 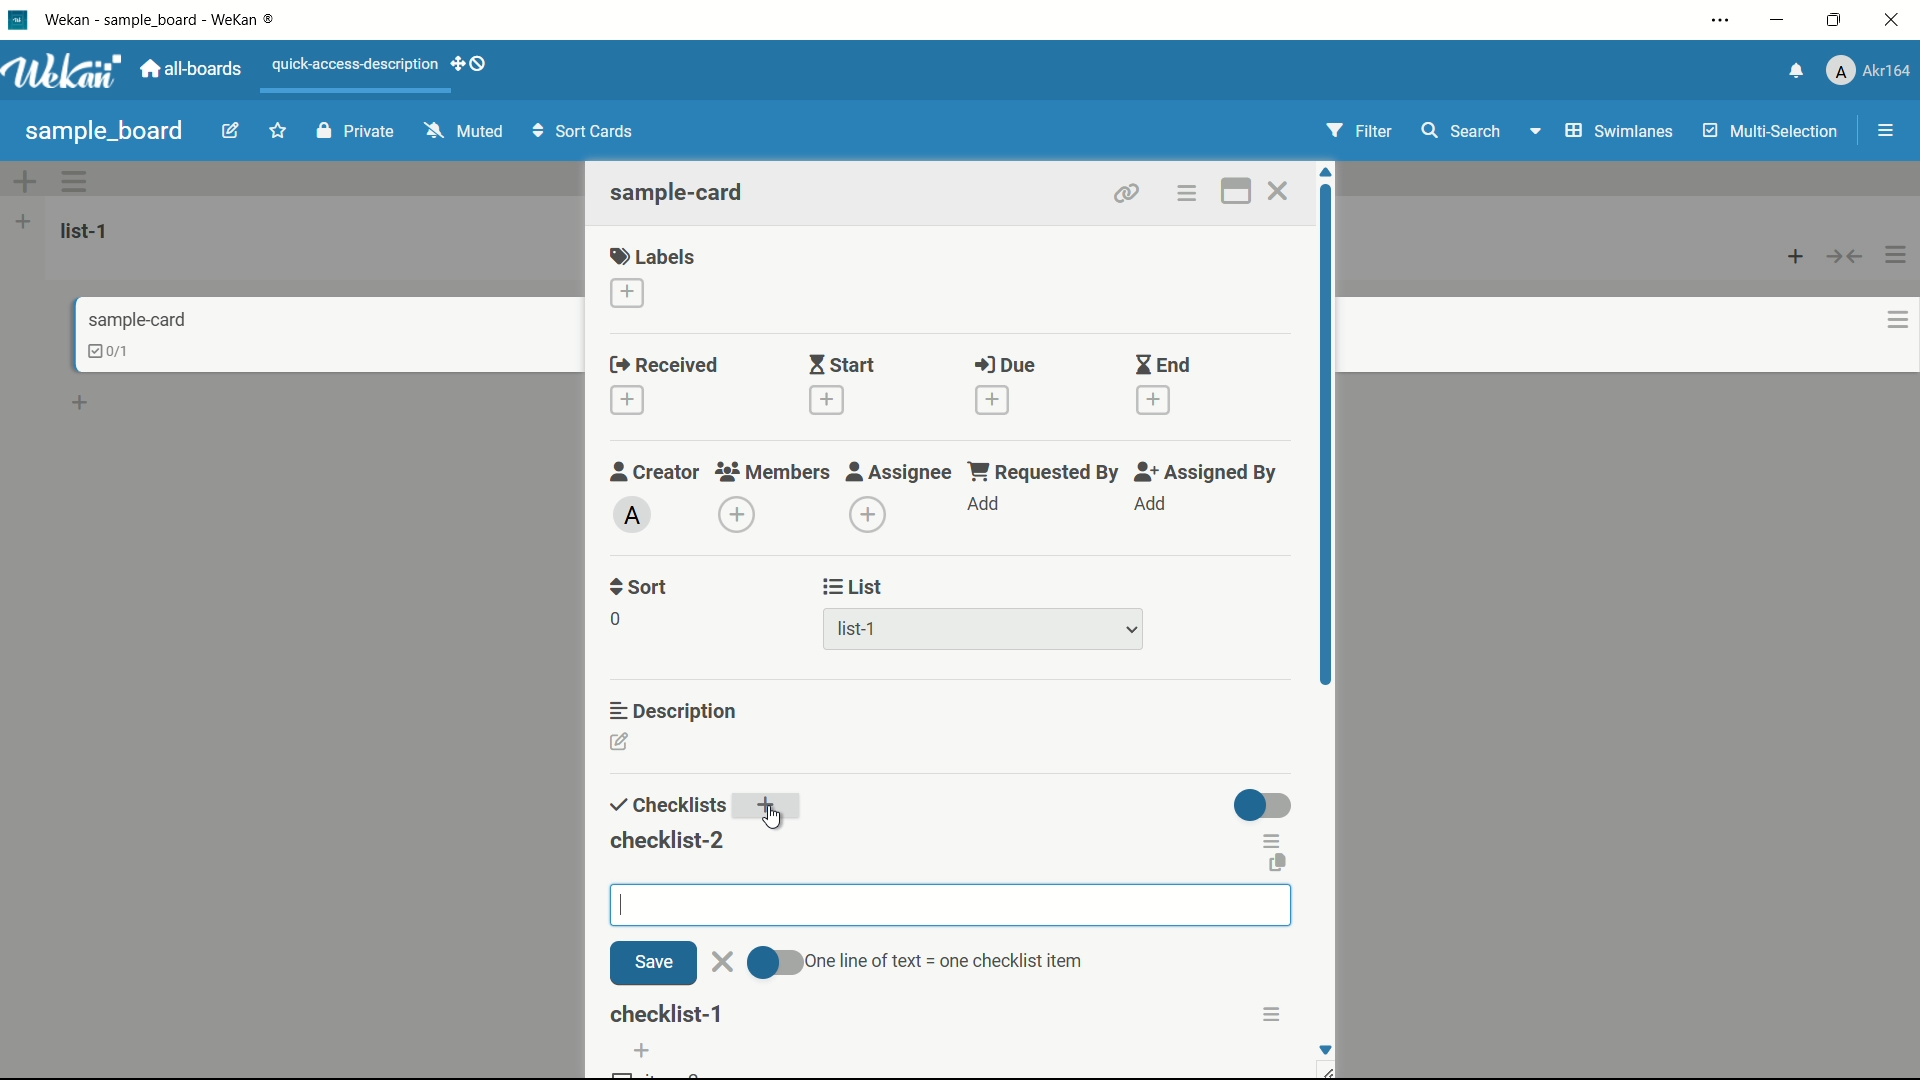 What do you see at coordinates (585, 133) in the screenshot?
I see `sort cards` at bounding box center [585, 133].